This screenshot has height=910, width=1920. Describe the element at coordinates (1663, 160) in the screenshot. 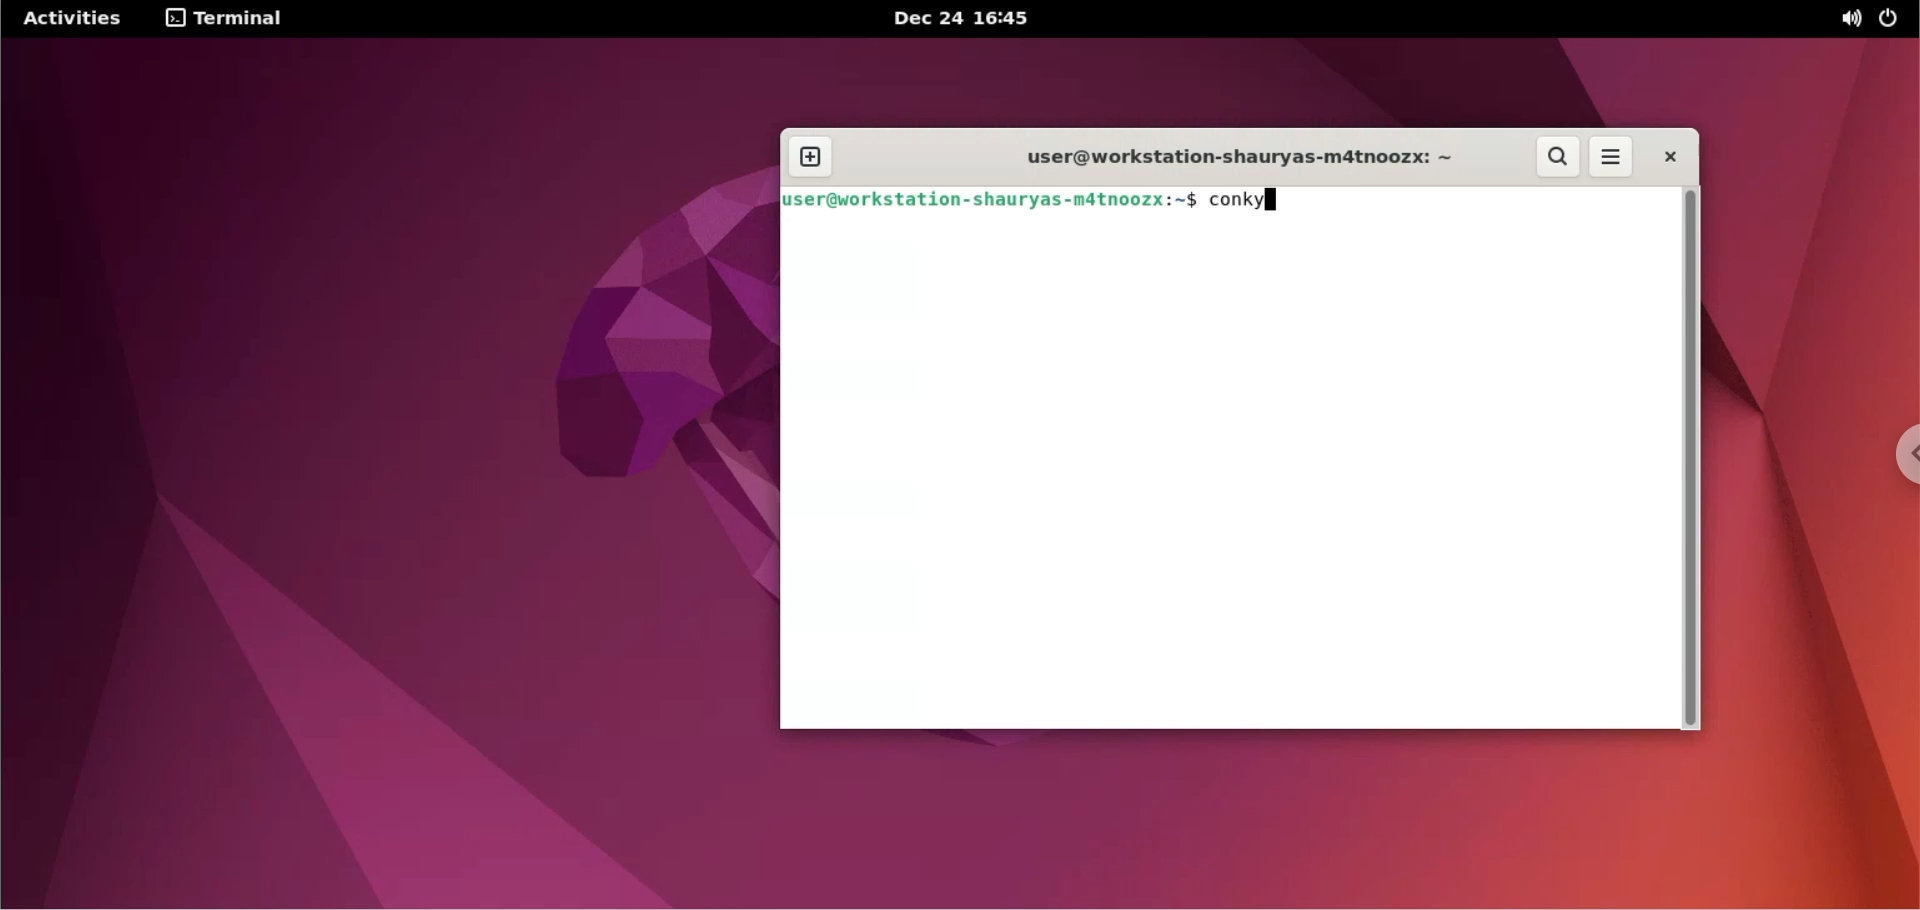

I see `close terminal` at that location.